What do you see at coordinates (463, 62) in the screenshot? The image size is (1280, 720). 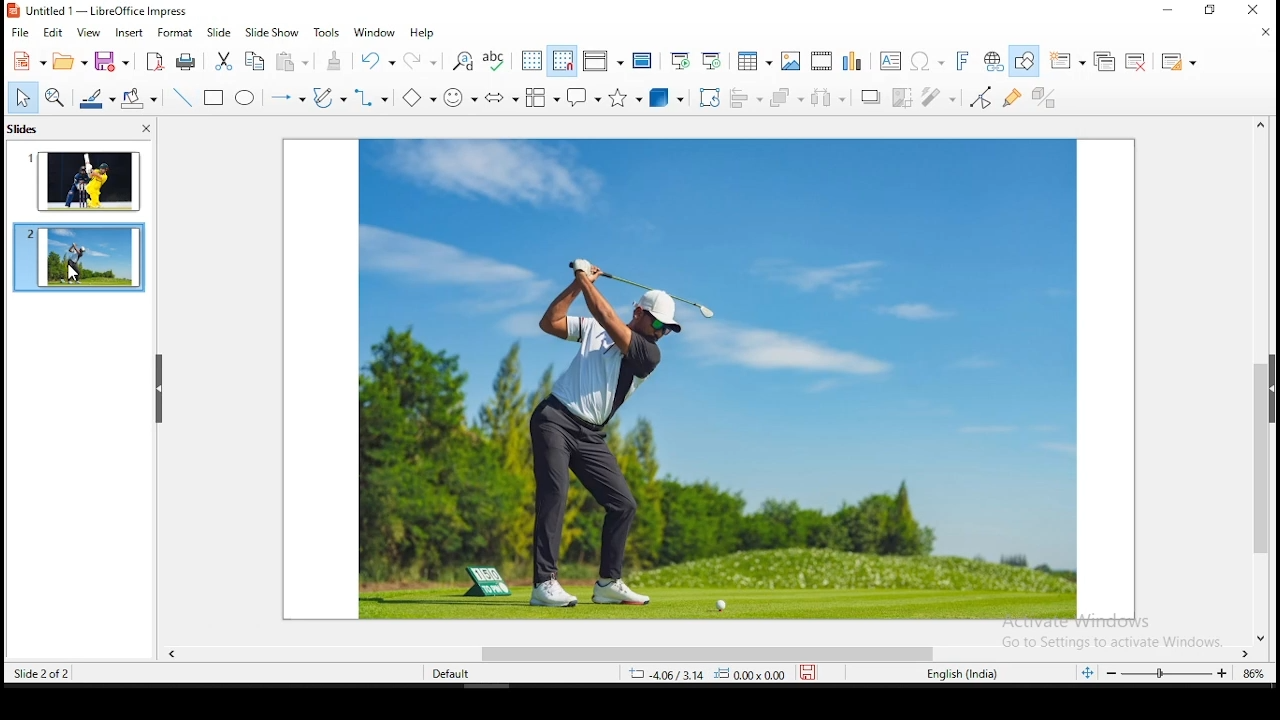 I see `find and replace` at bounding box center [463, 62].